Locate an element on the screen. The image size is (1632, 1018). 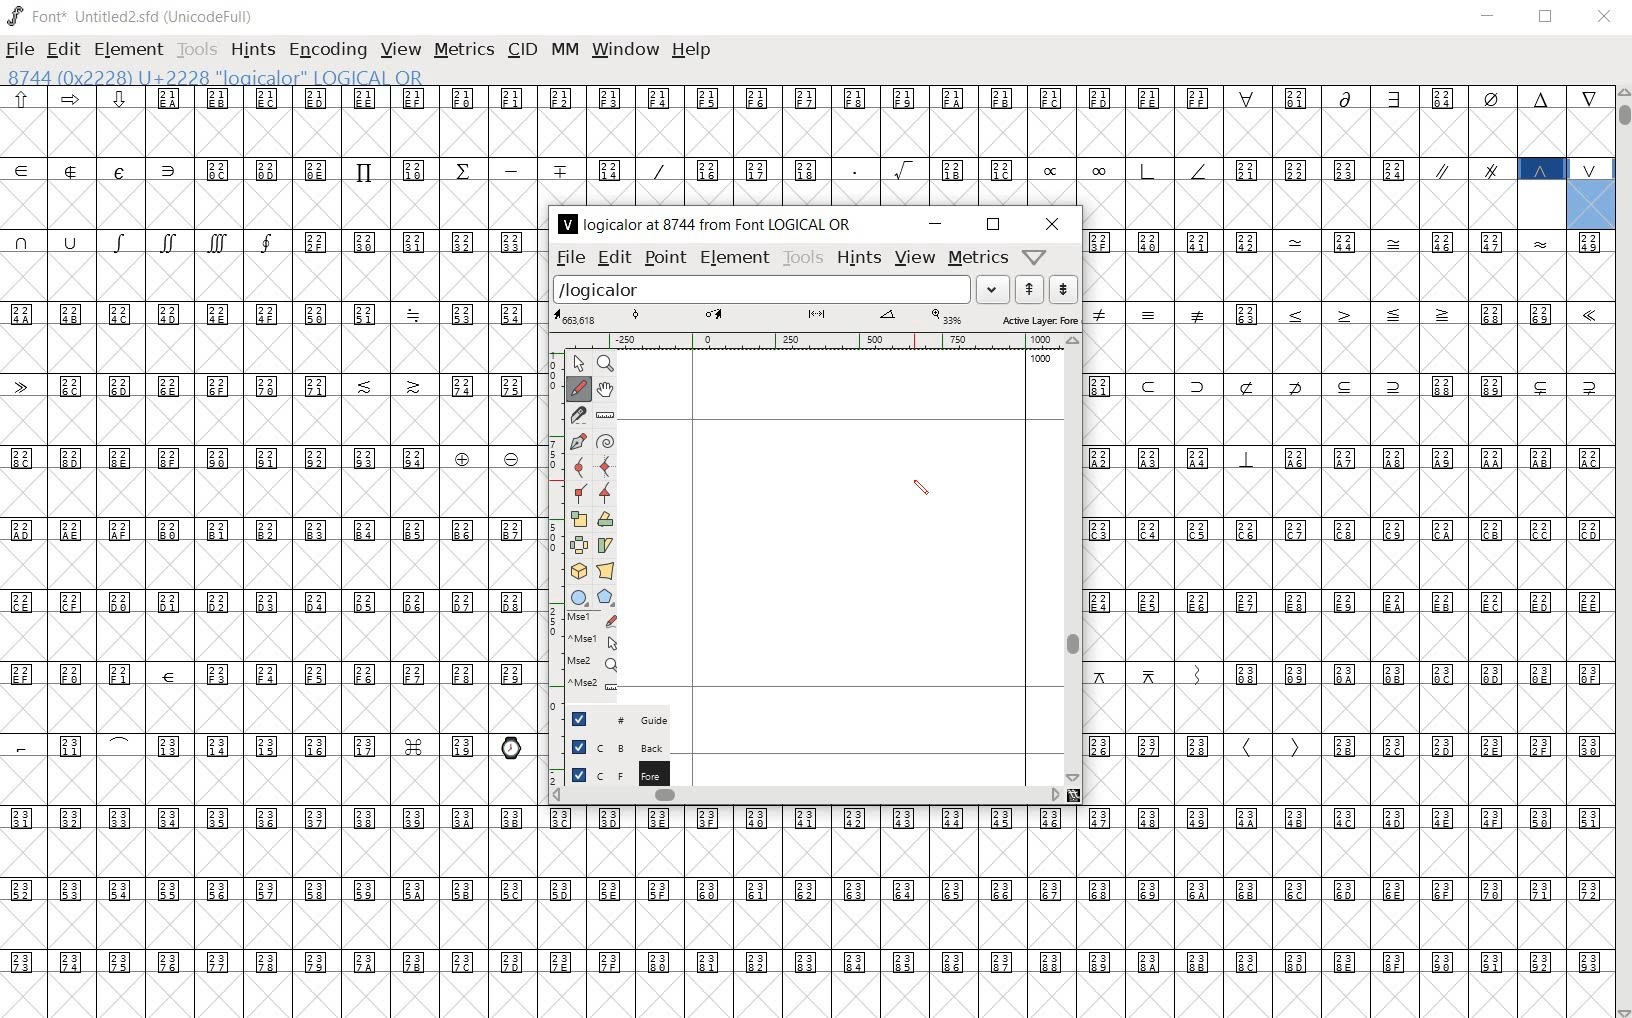
foreground layer is located at coordinates (609, 773).